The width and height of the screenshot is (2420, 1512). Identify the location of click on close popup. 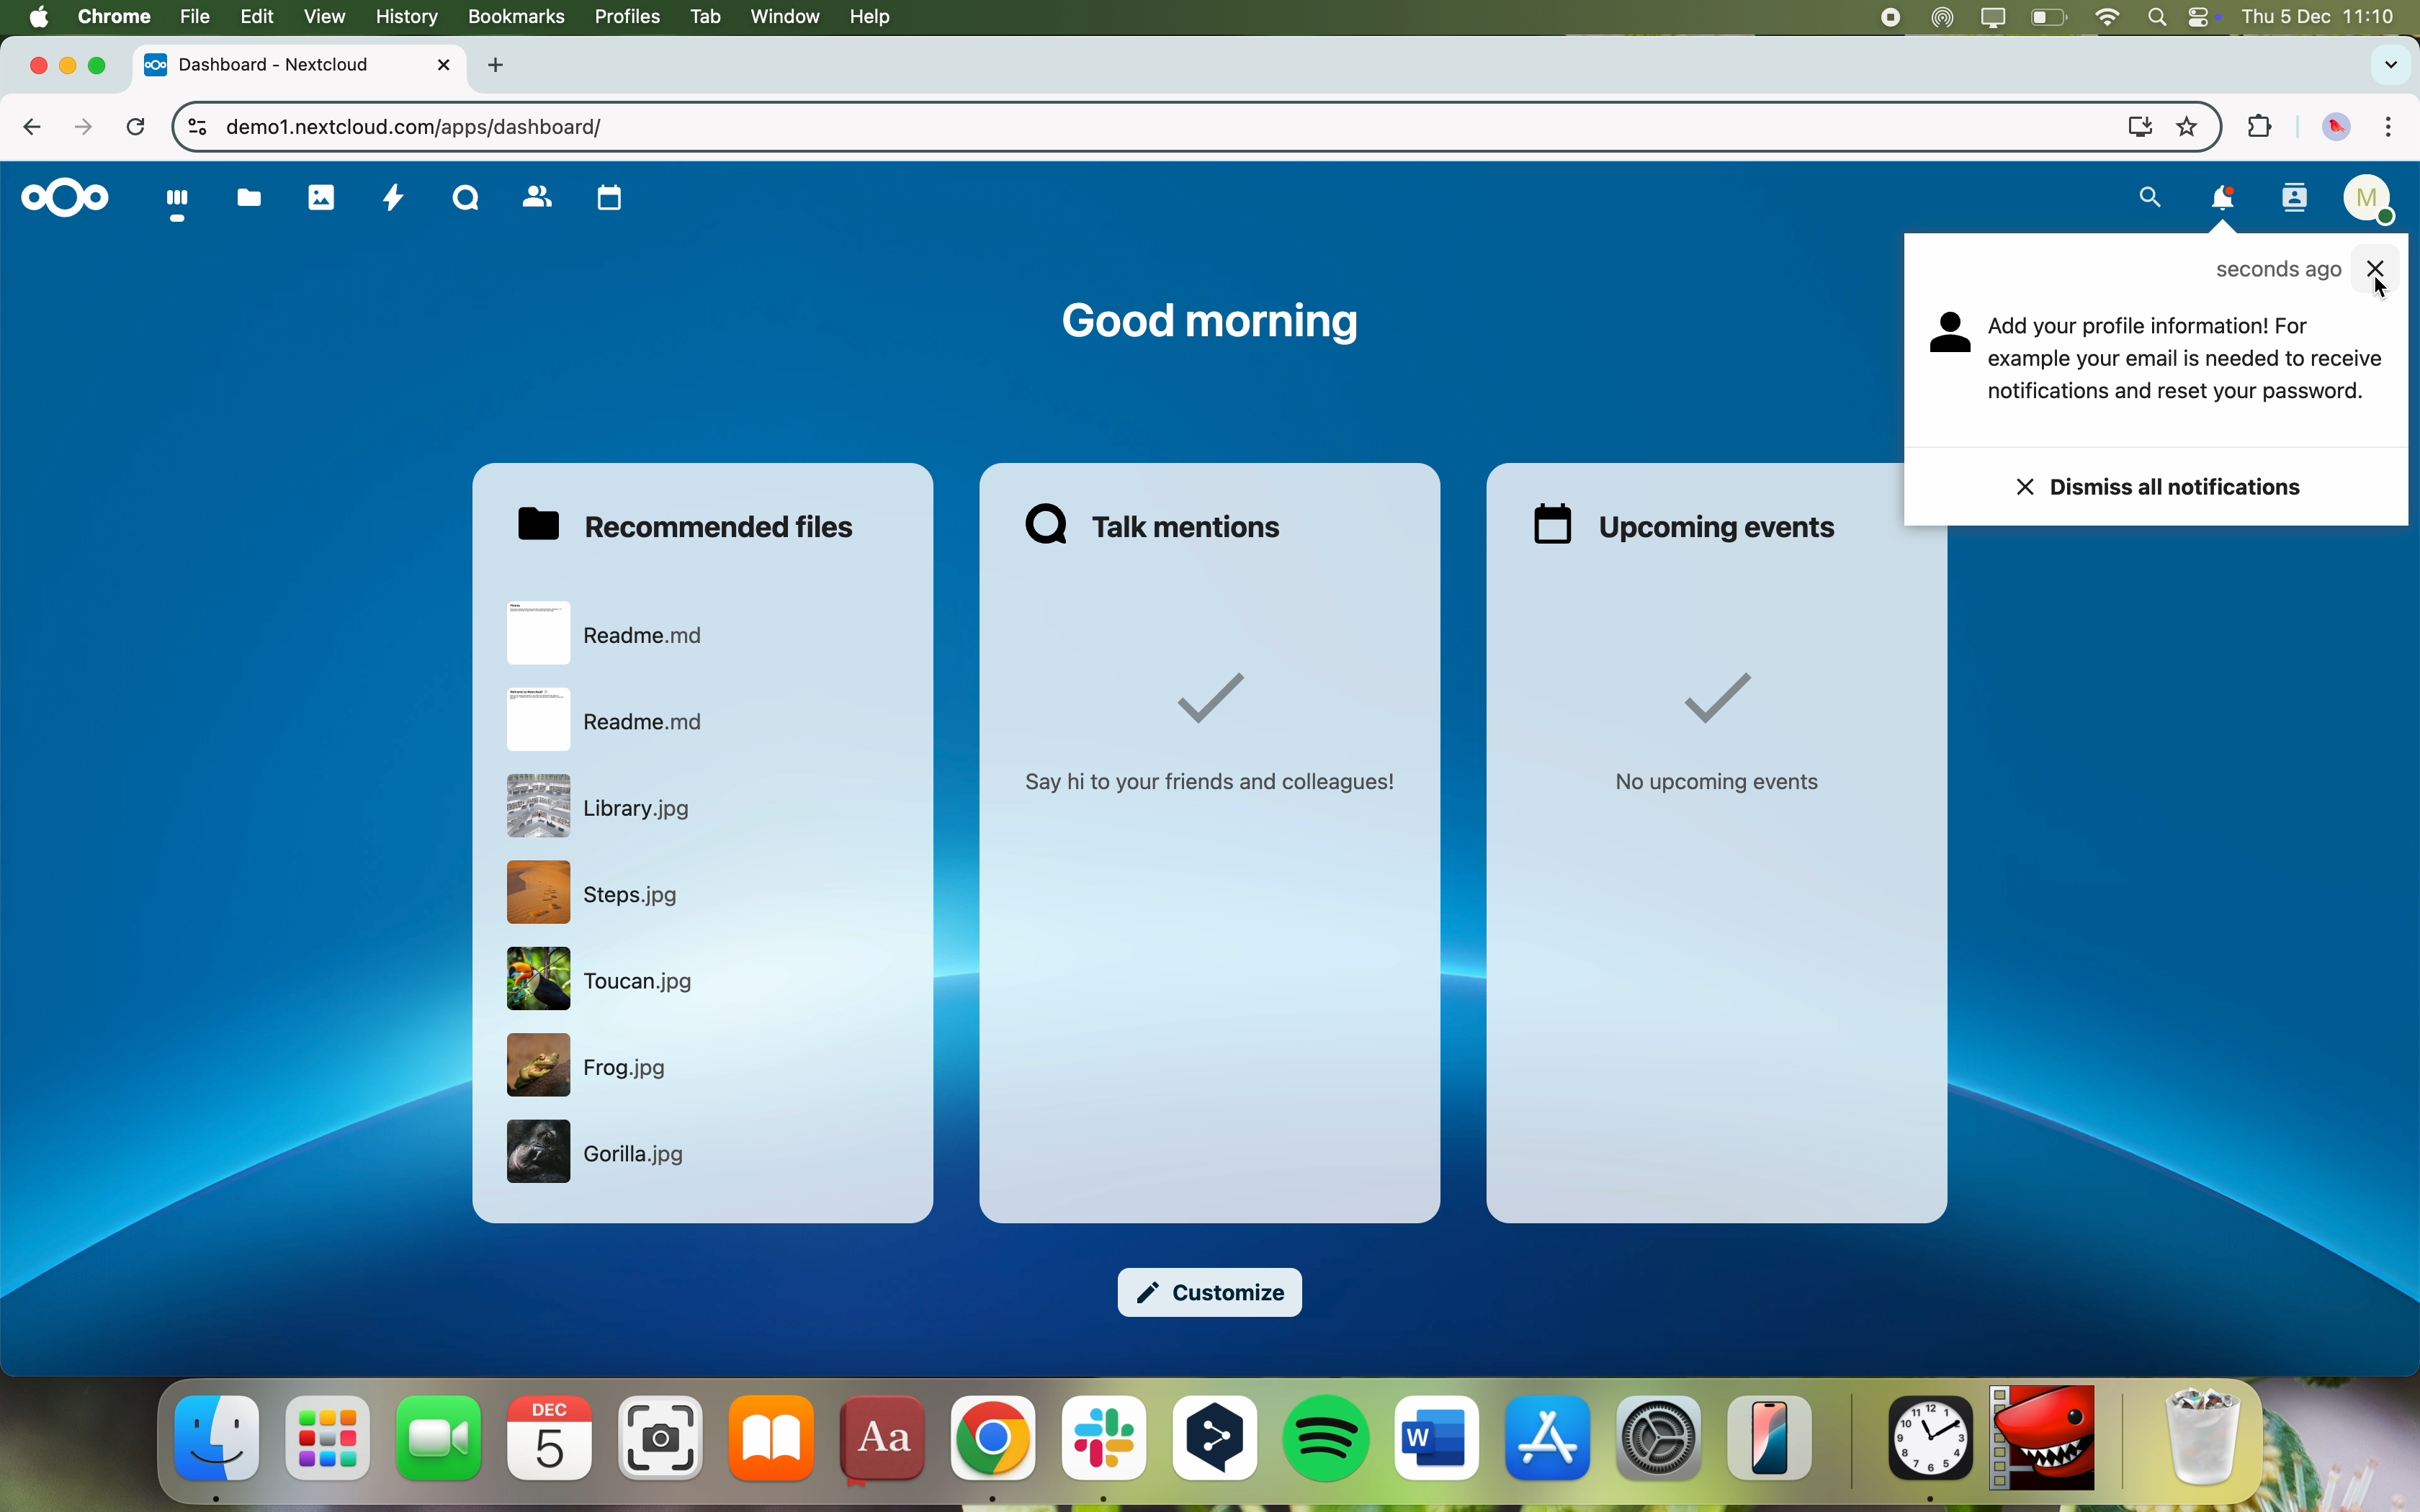
(2376, 260).